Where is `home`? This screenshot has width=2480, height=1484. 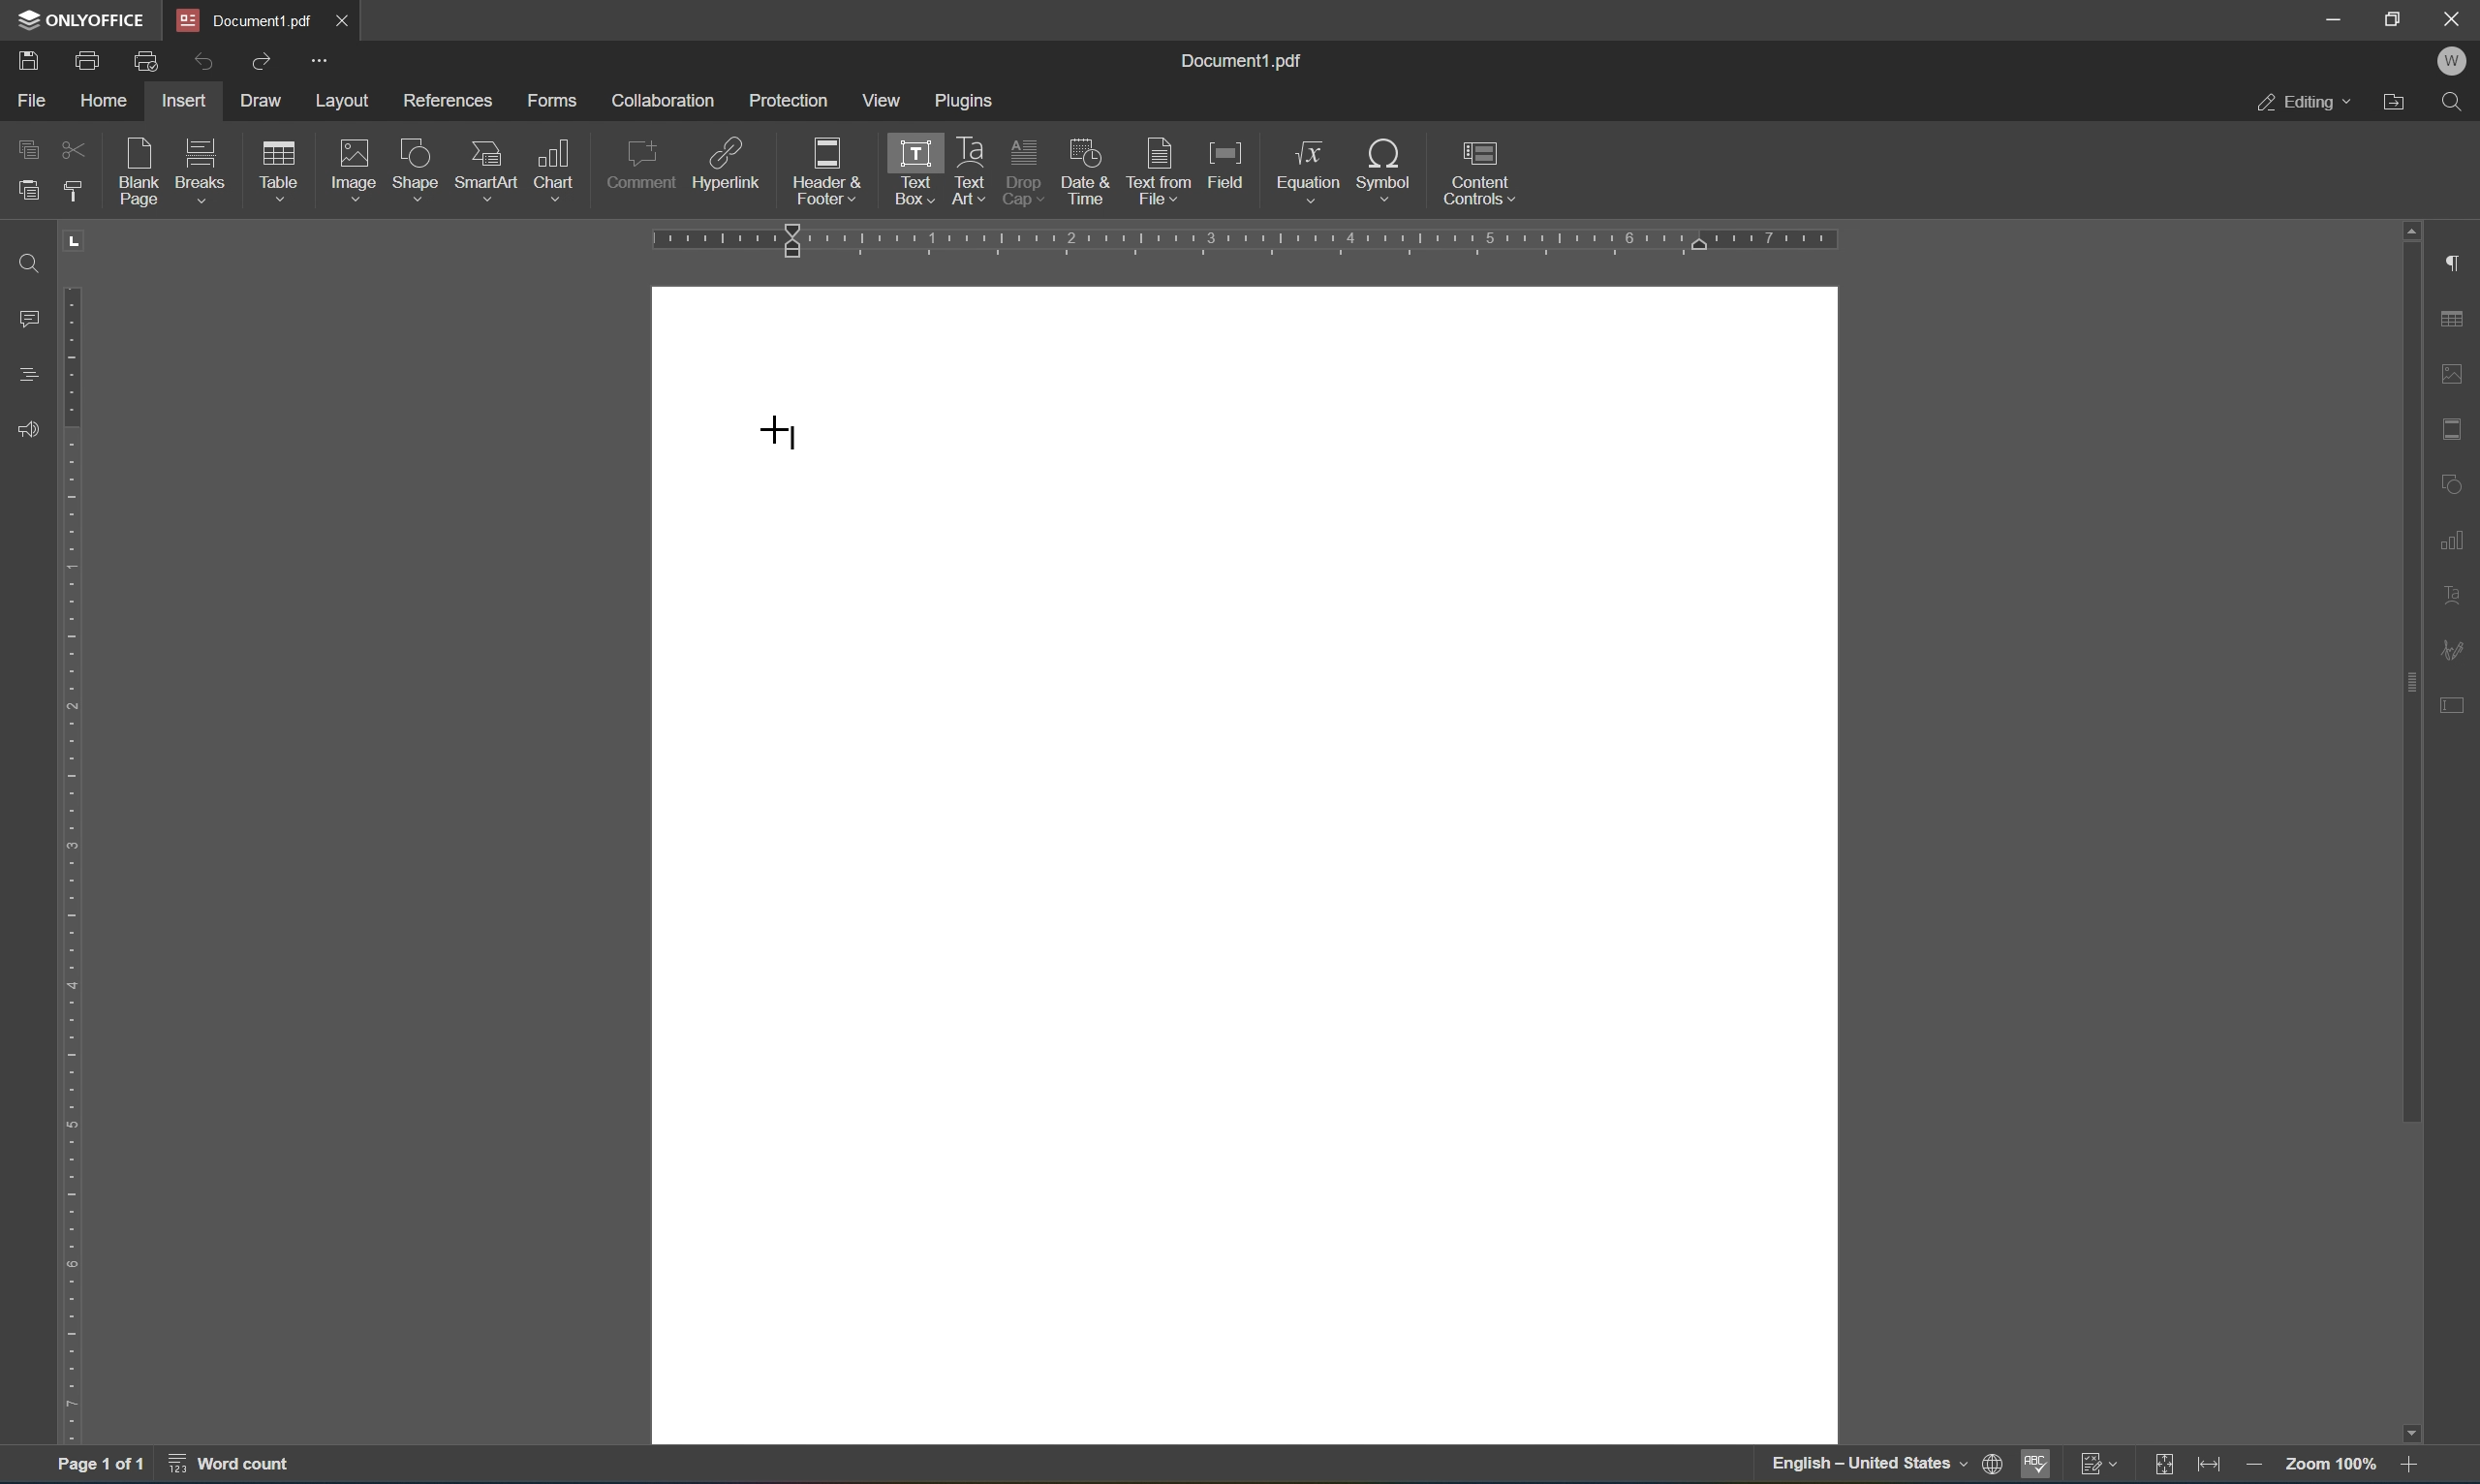
home is located at coordinates (107, 101).